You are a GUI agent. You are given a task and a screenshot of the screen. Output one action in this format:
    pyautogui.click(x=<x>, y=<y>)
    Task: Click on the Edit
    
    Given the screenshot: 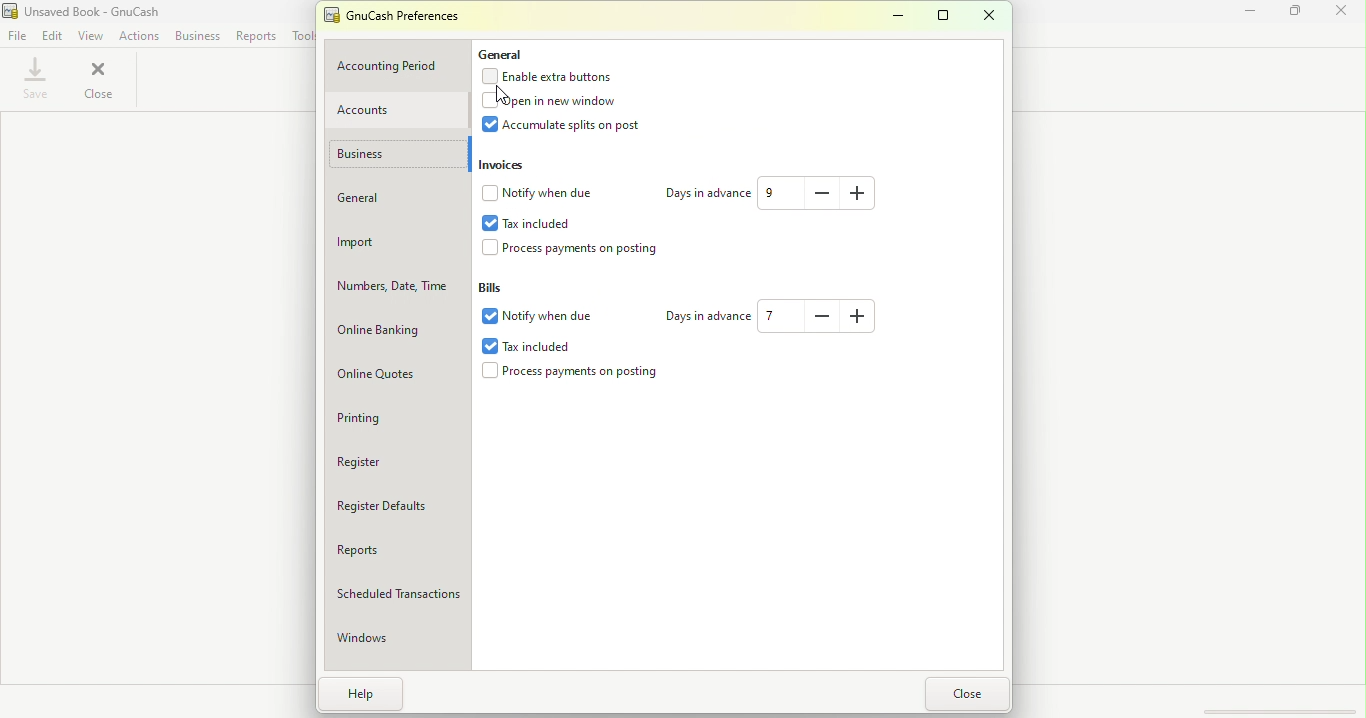 What is the action you would take?
    pyautogui.click(x=55, y=37)
    